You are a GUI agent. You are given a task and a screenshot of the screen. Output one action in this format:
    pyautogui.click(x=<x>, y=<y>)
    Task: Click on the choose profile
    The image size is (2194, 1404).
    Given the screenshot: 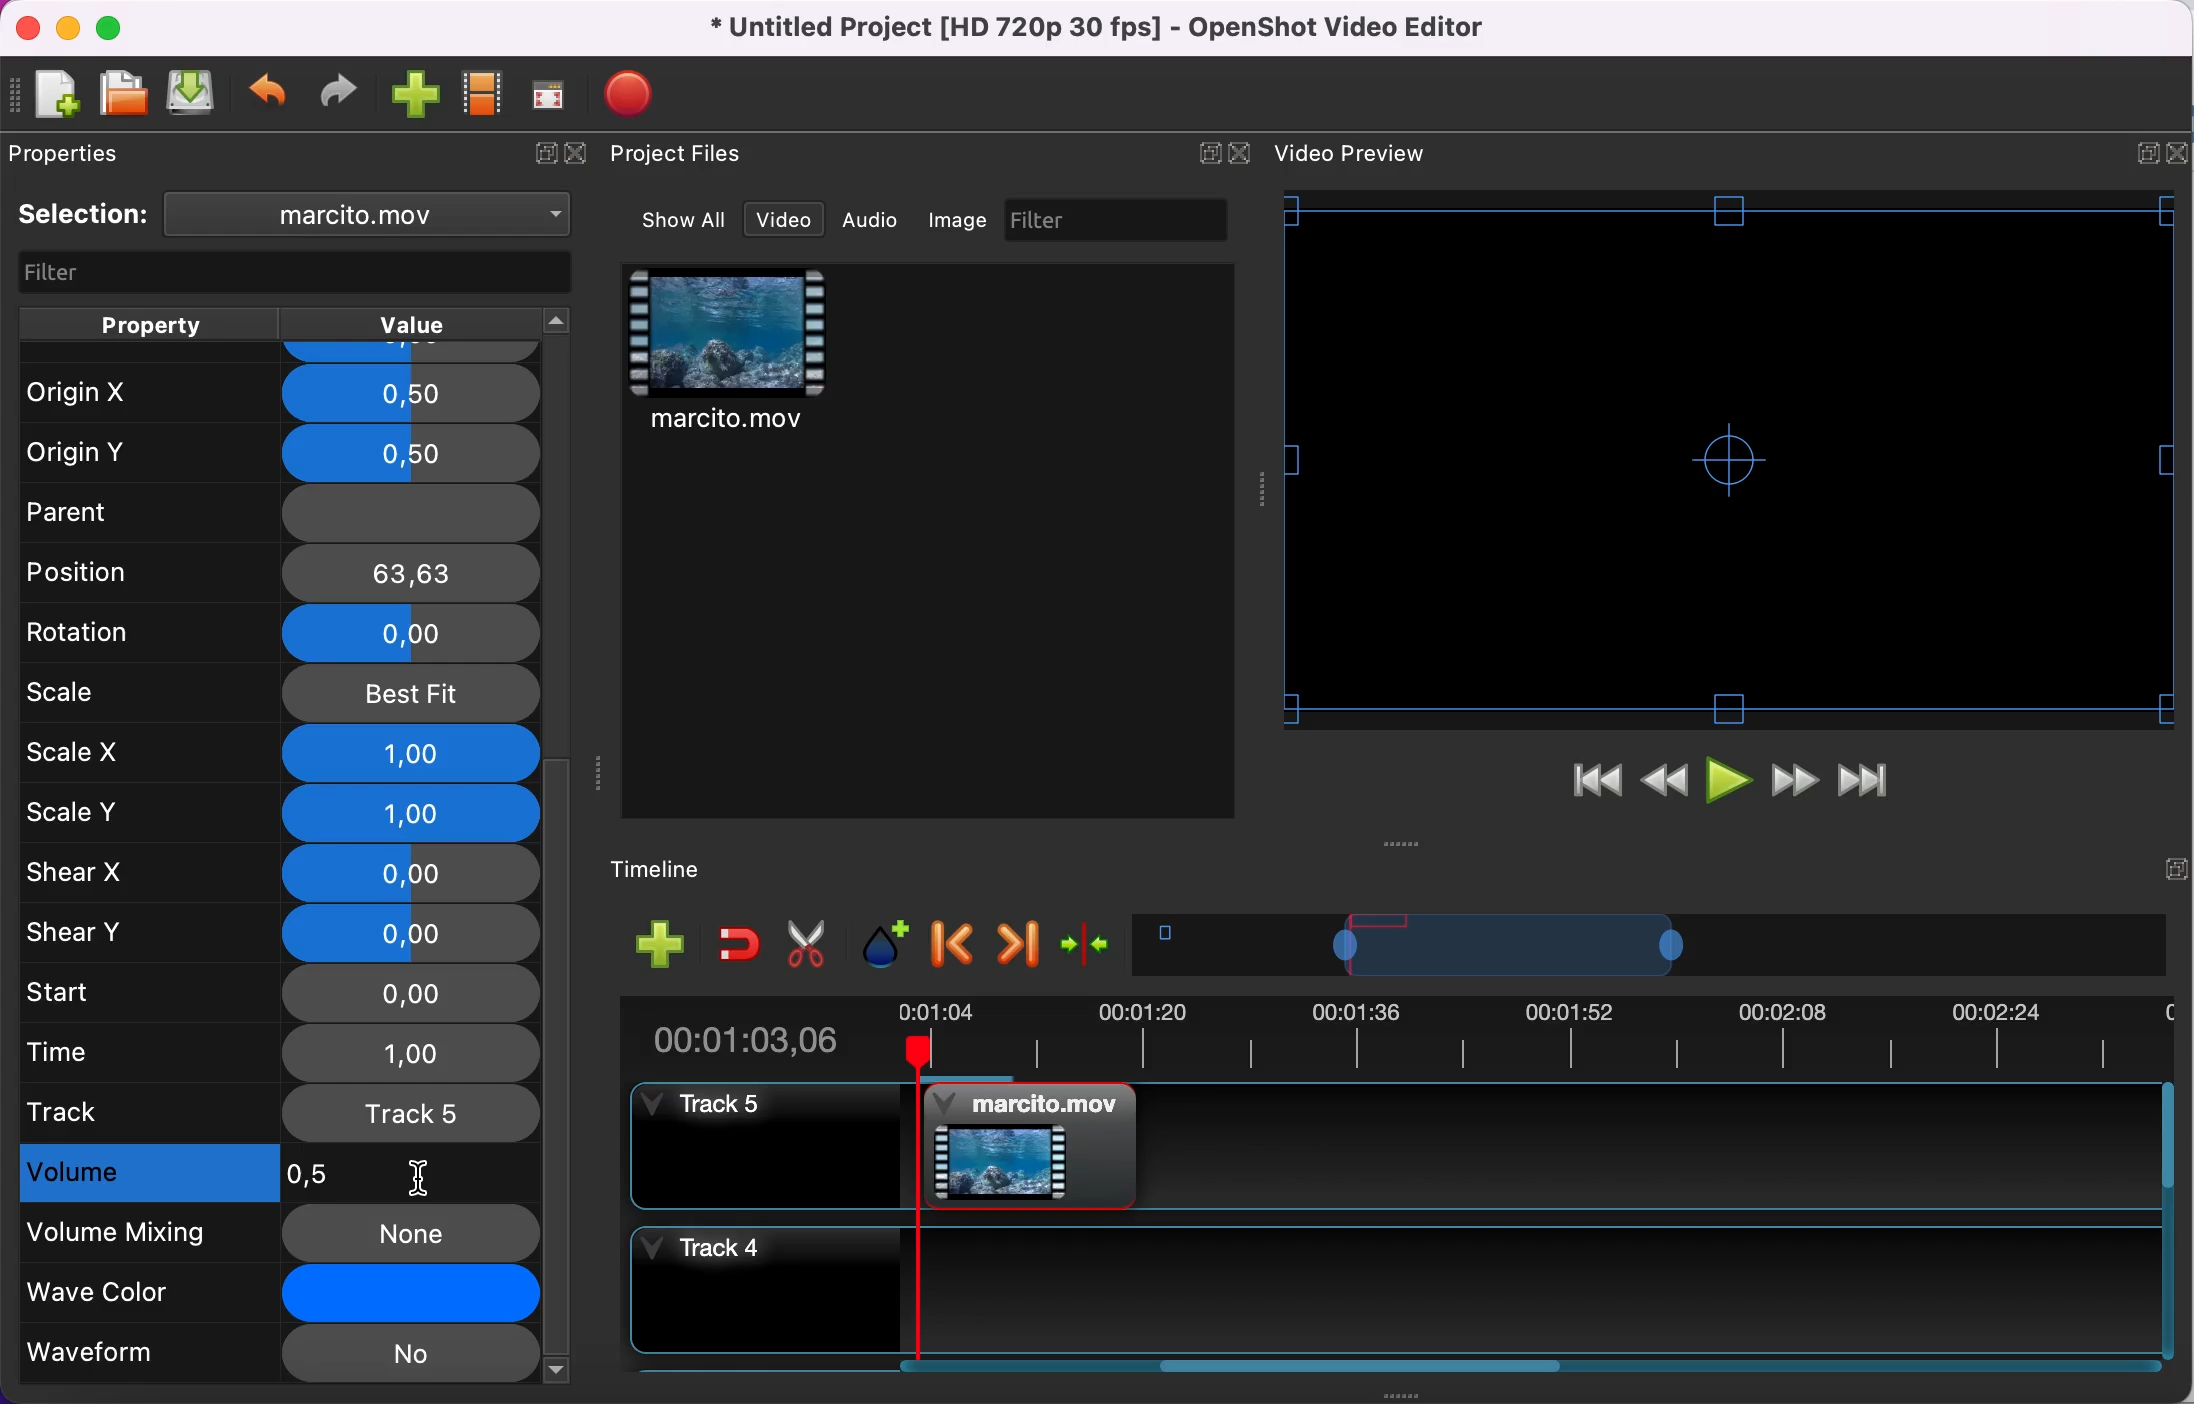 What is the action you would take?
    pyautogui.click(x=484, y=94)
    